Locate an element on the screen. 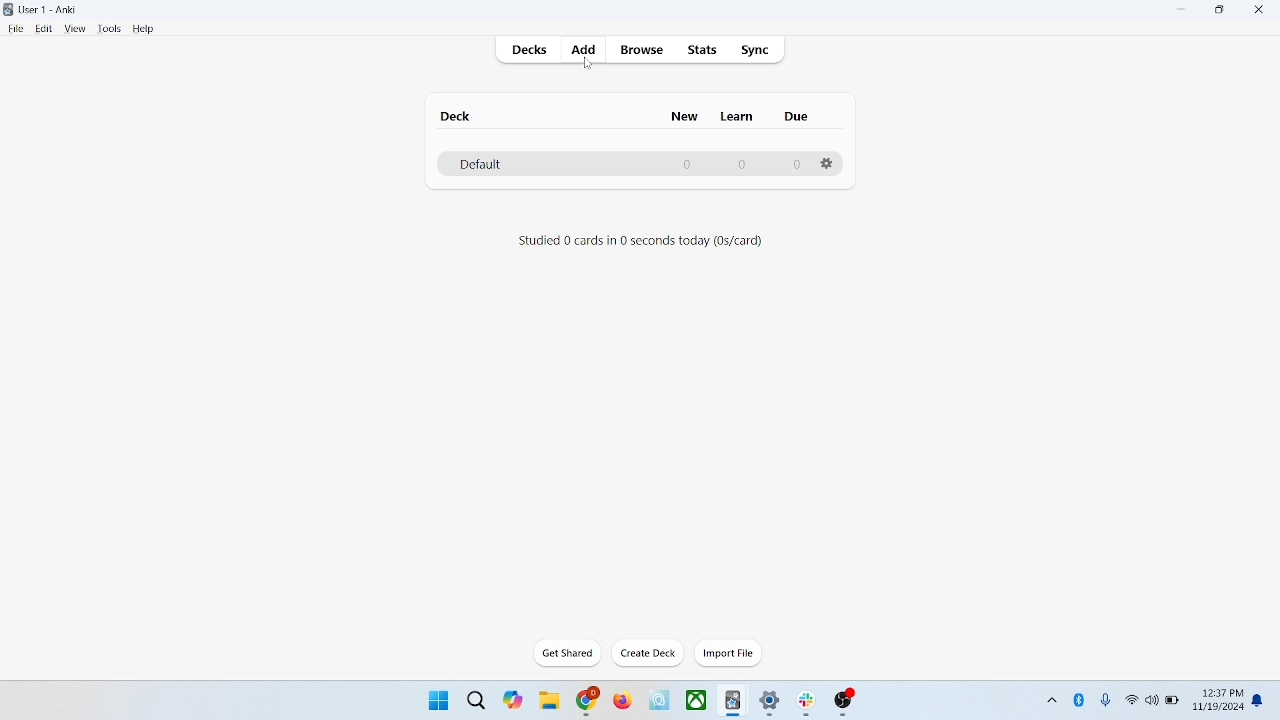 The width and height of the screenshot is (1280, 720). help is located at coordinates (144, 30).